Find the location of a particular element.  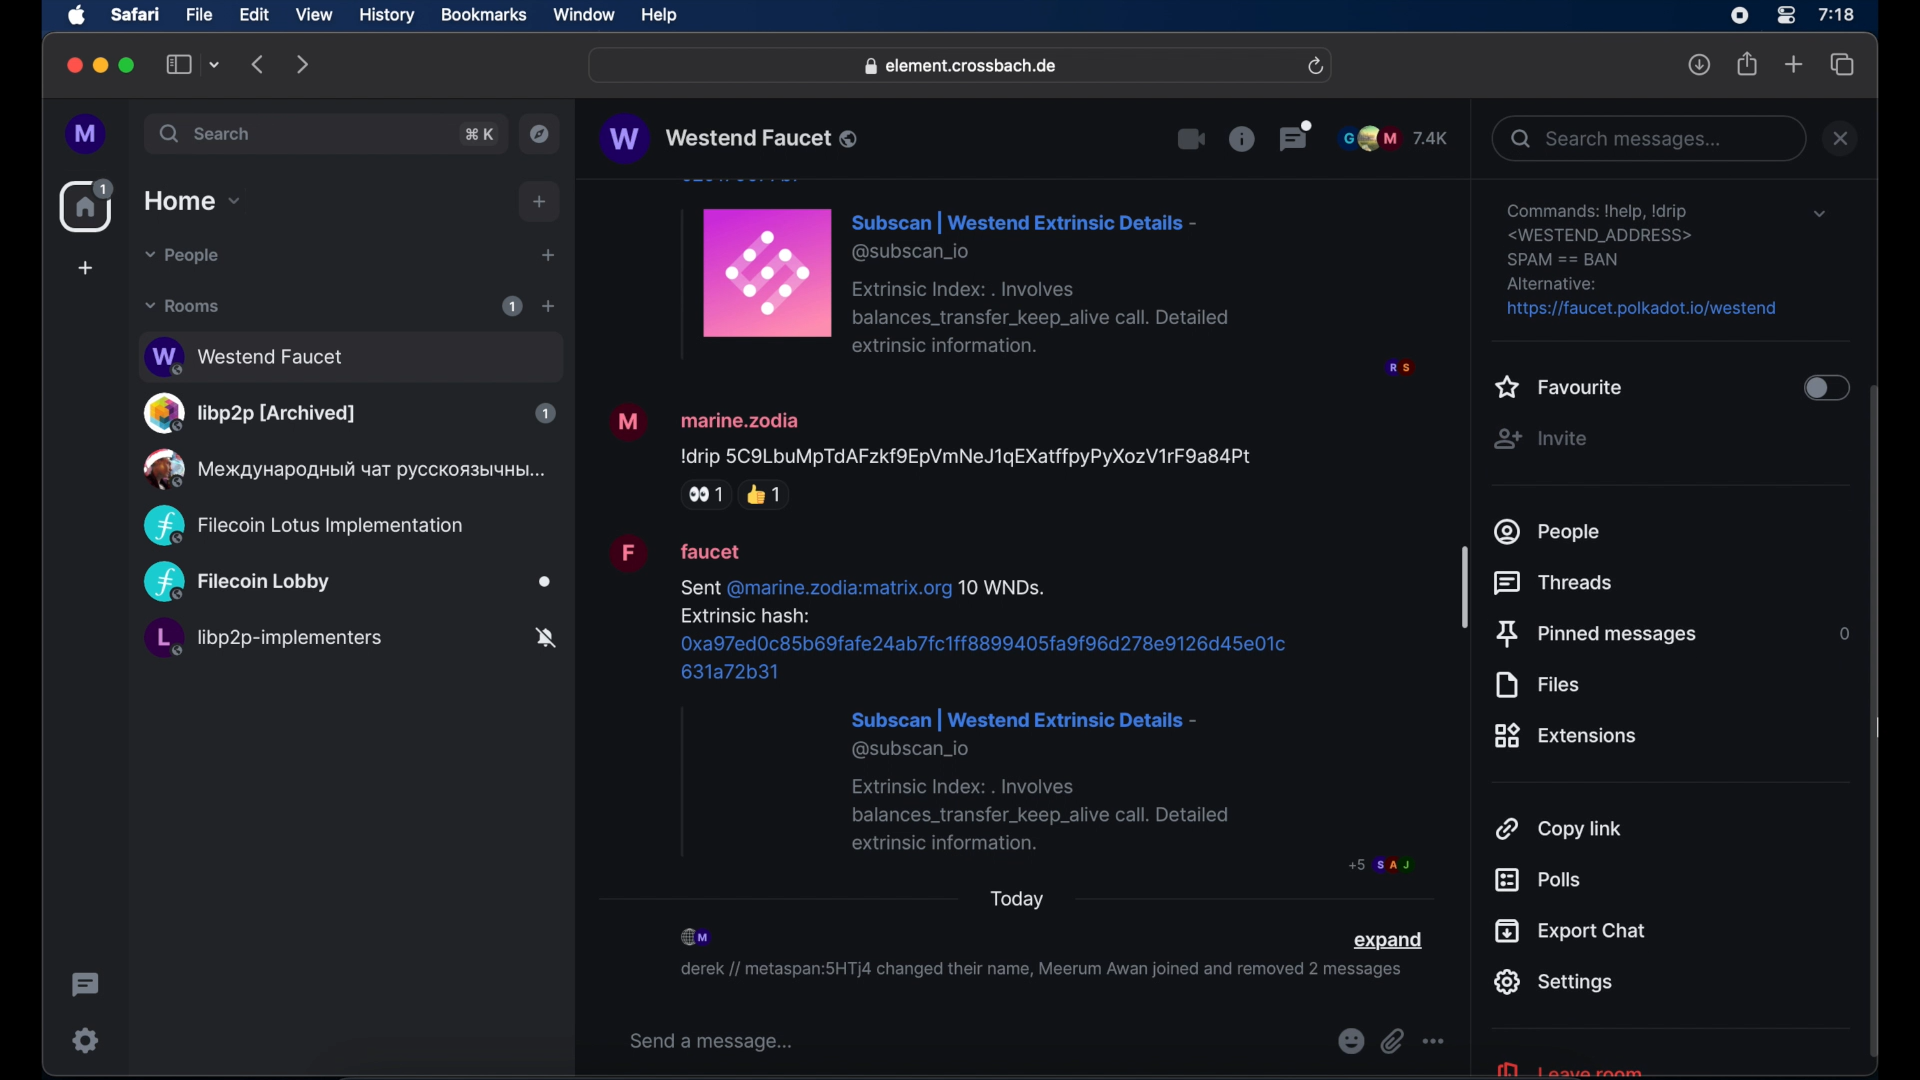

rooms dropdown is located at coordinates (183, 306).